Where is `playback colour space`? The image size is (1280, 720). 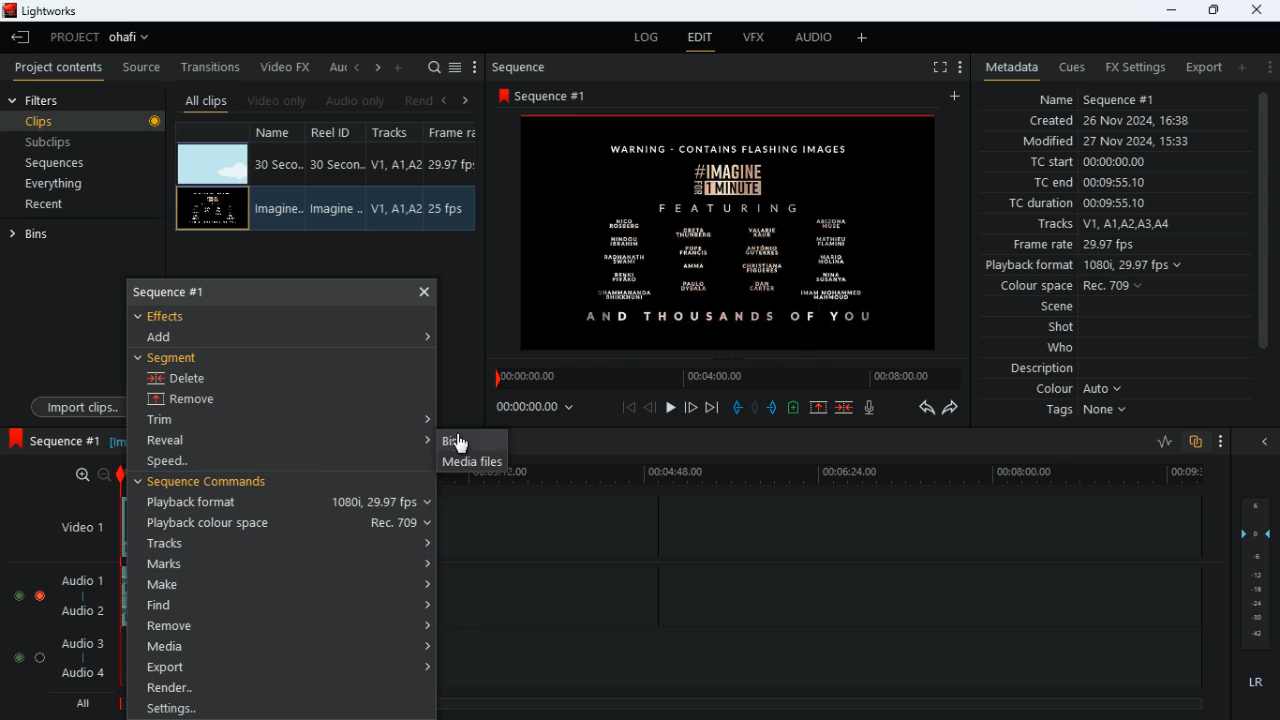
playback colour space is located at coordinates (282, 523).